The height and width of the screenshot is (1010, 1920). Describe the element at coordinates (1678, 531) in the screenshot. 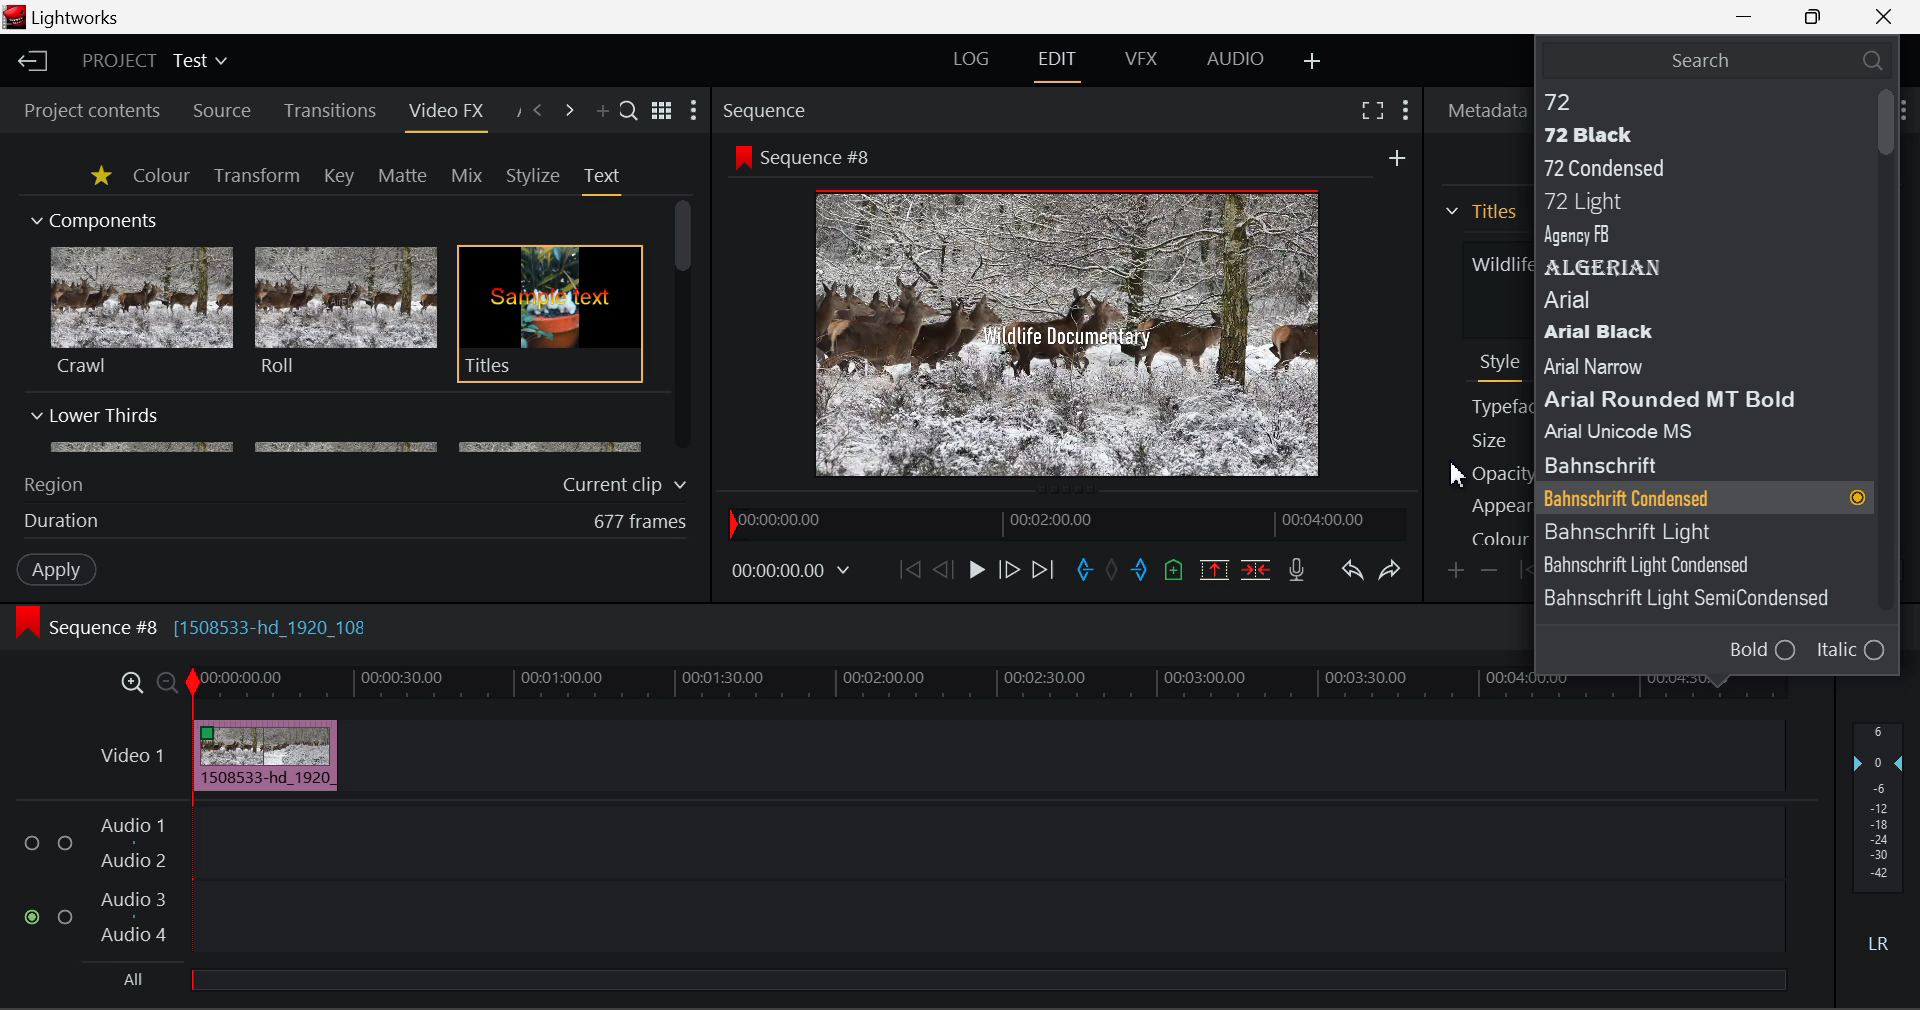

I see `Bahnschrift` at that location.